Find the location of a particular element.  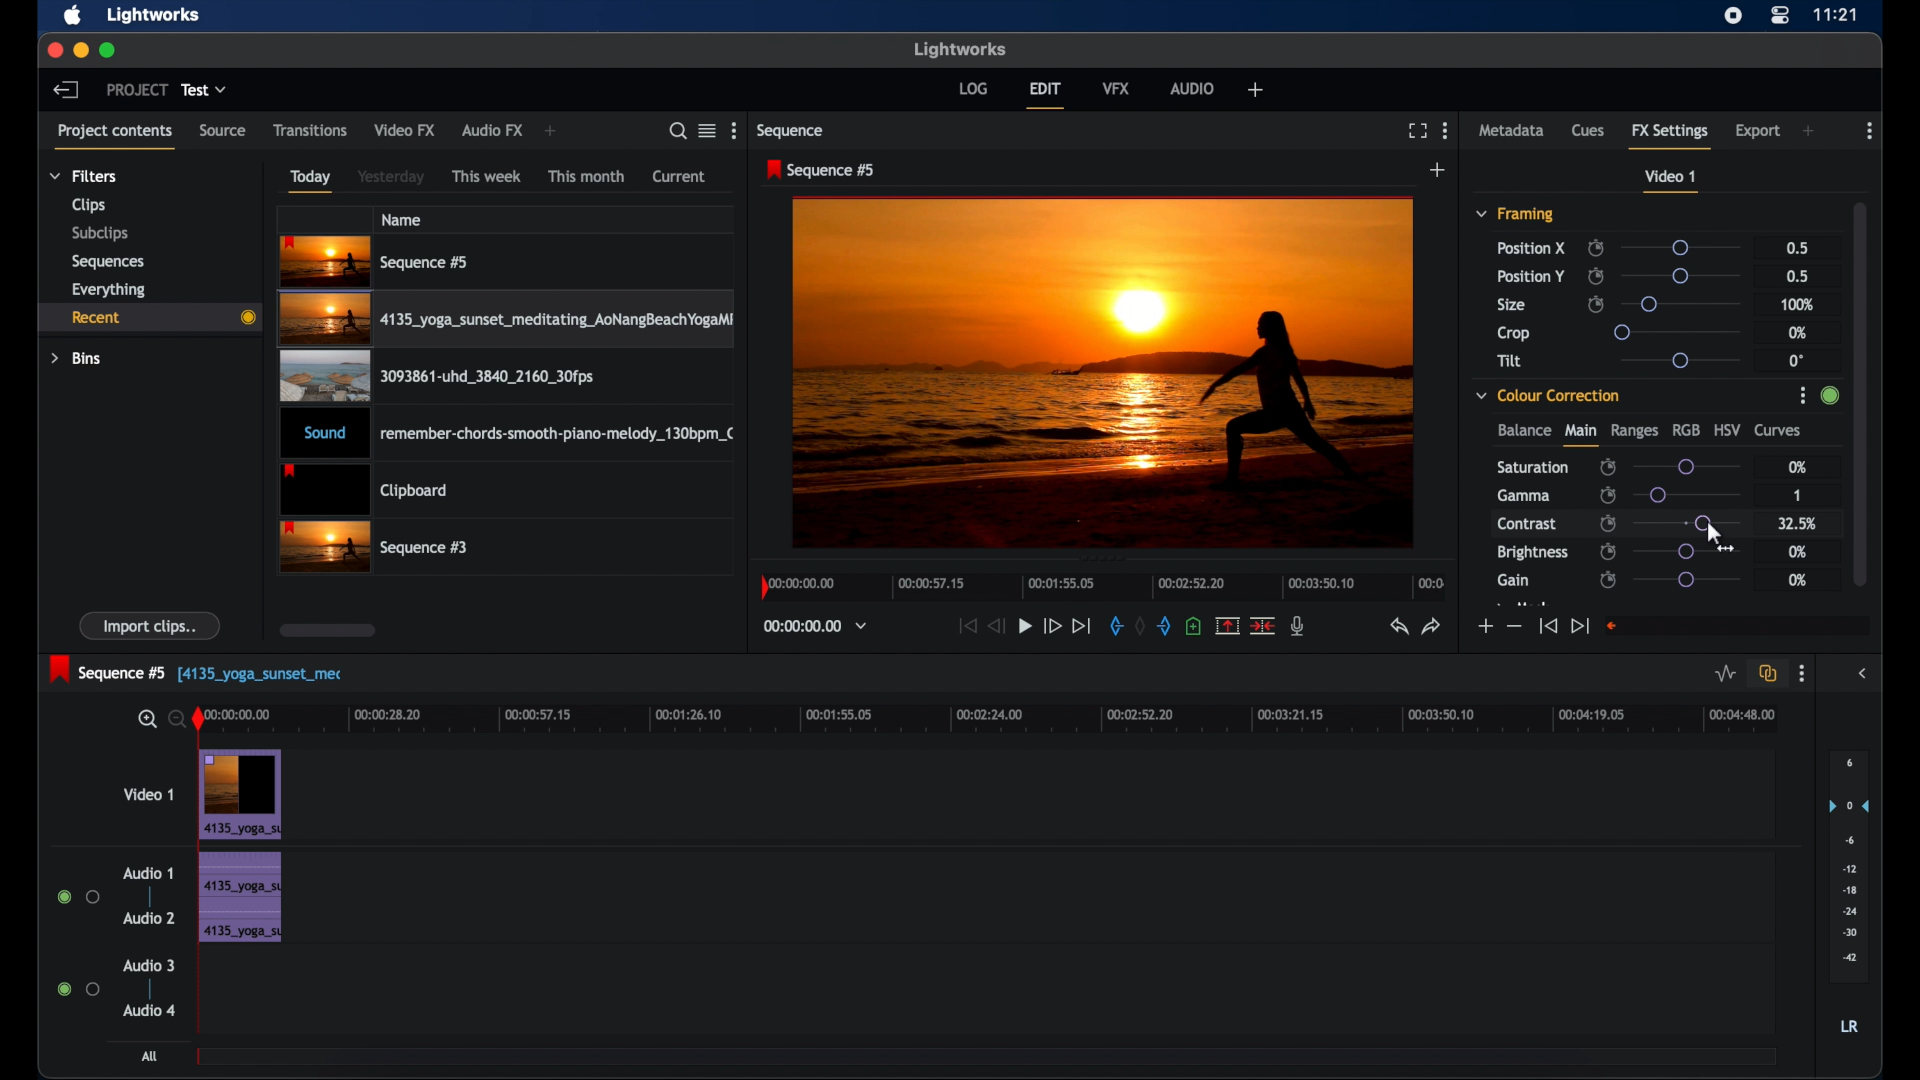

undo is located at coordinates (1397, 627).